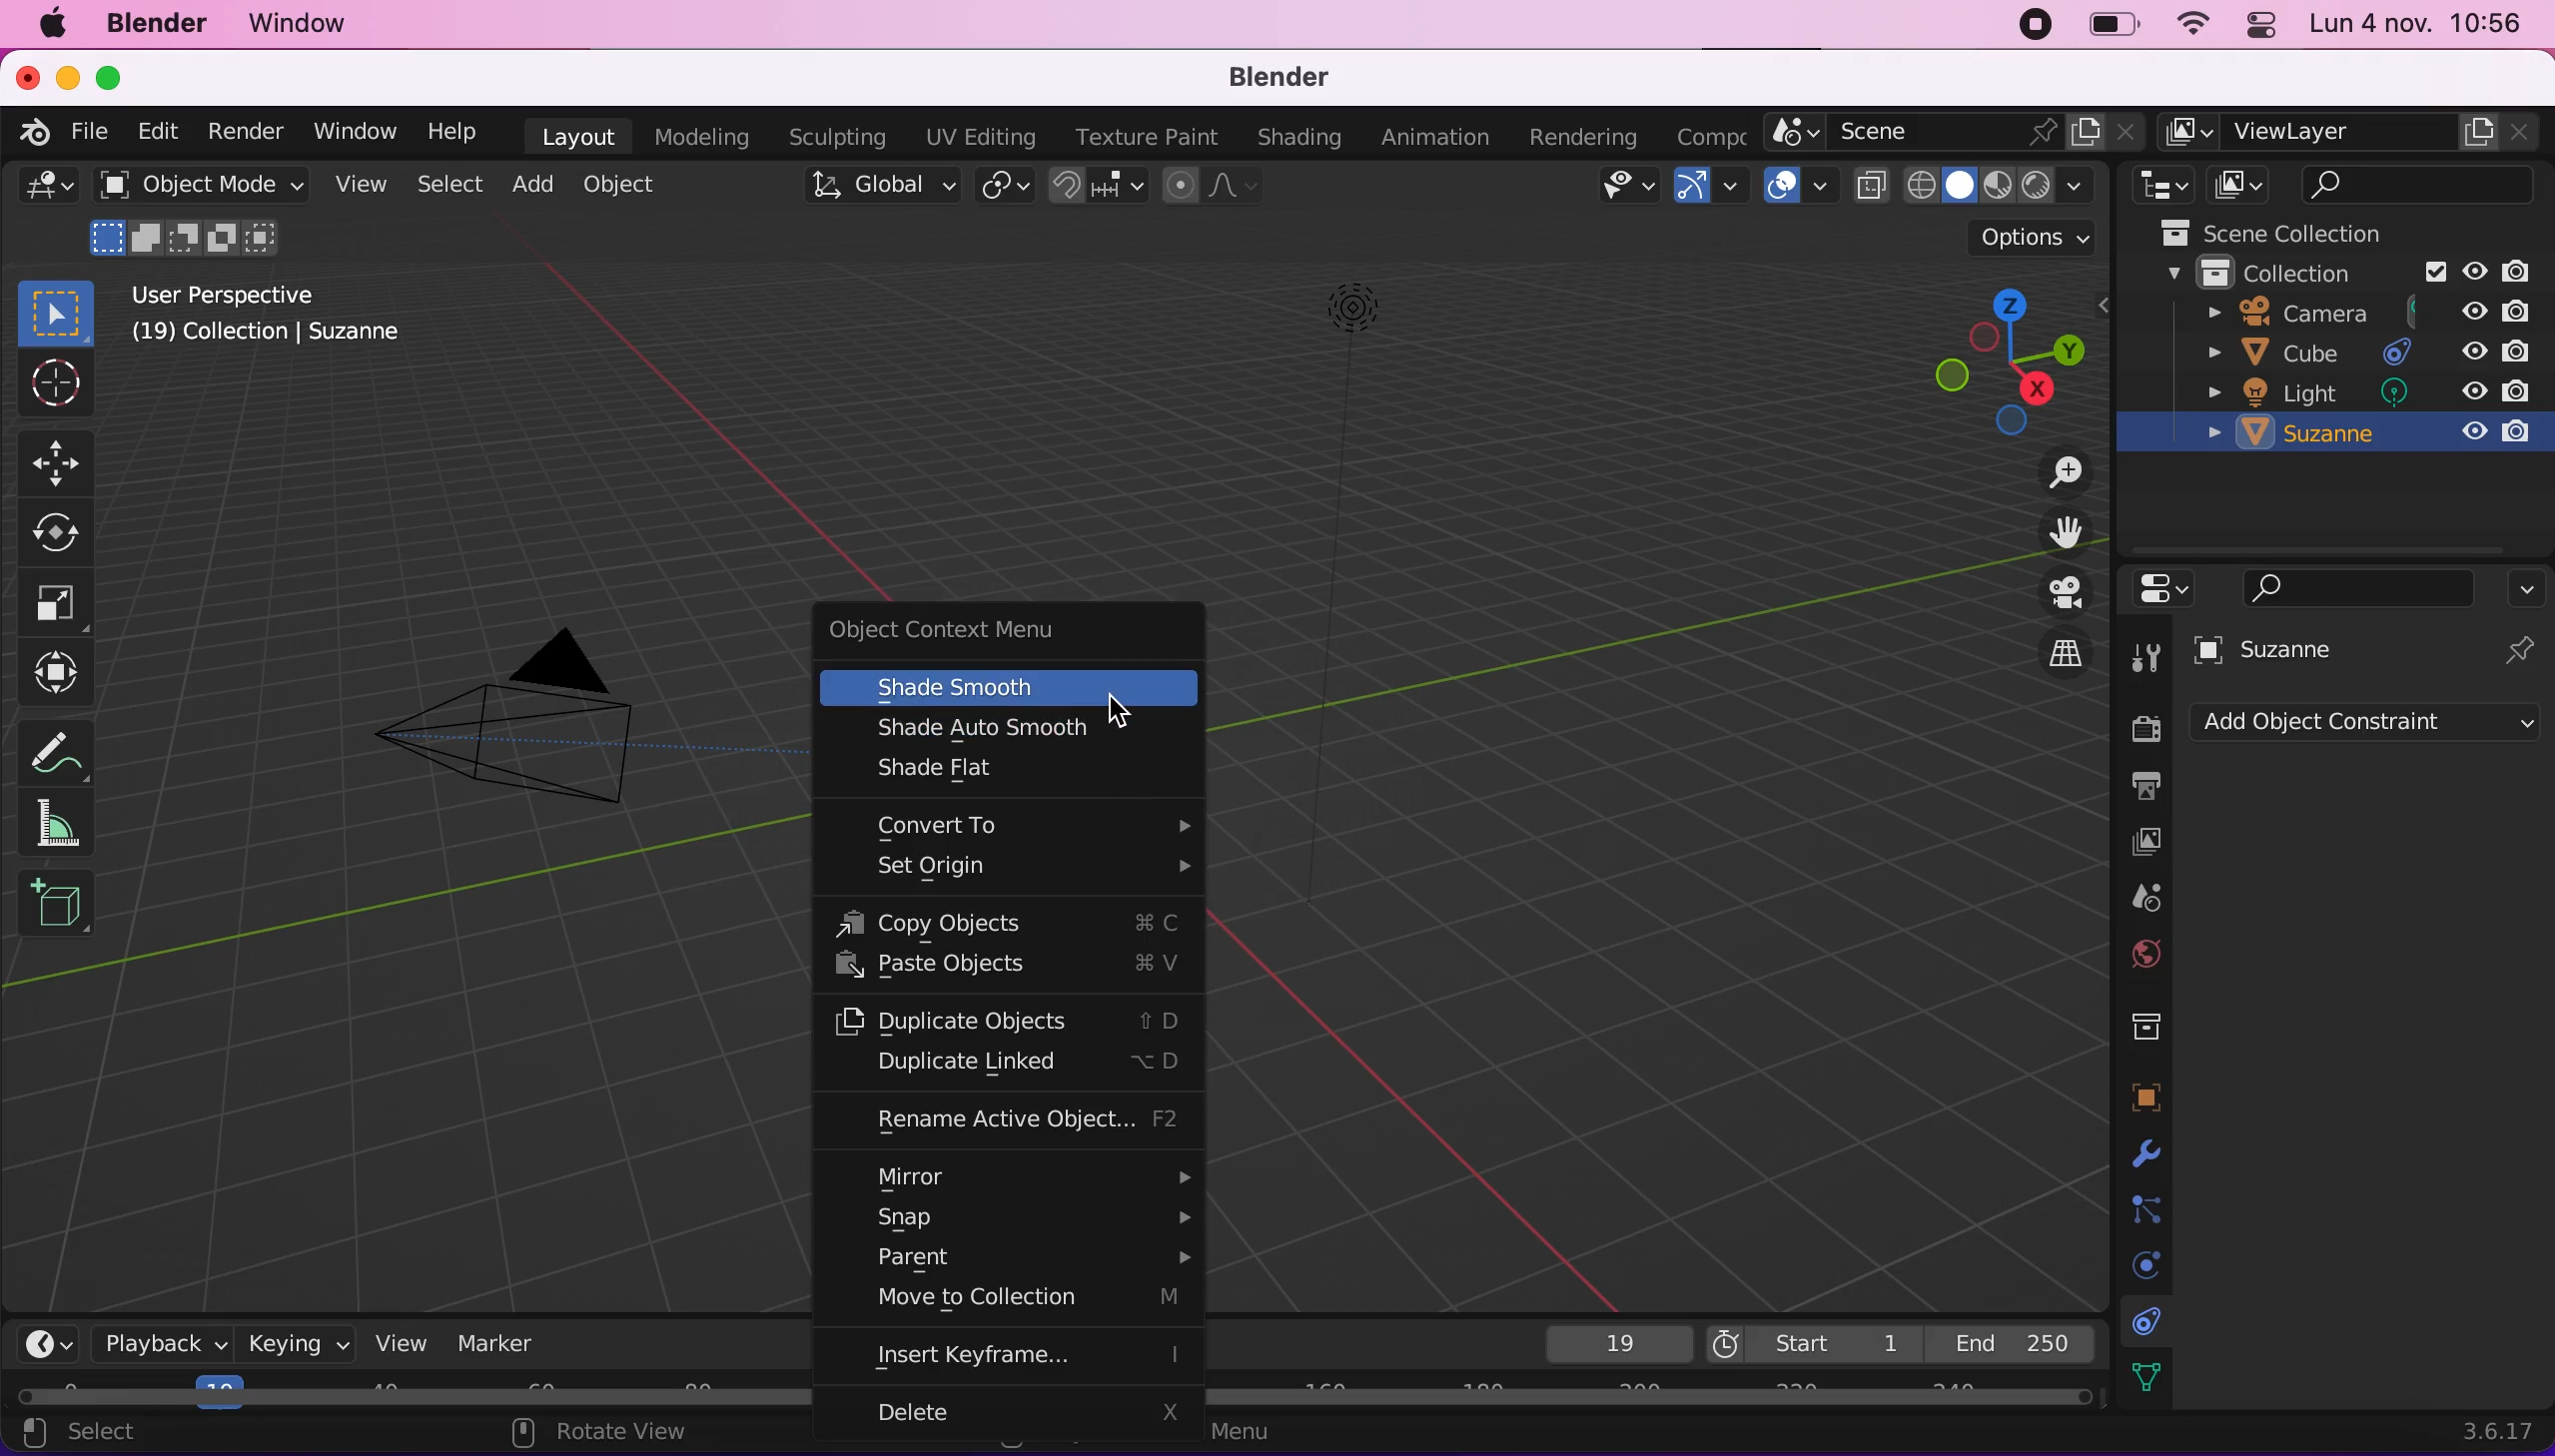  What do you see at coordinates (2292, 649) in the screenshot?
I see `suzanne` at bounding box center [2292, 649].